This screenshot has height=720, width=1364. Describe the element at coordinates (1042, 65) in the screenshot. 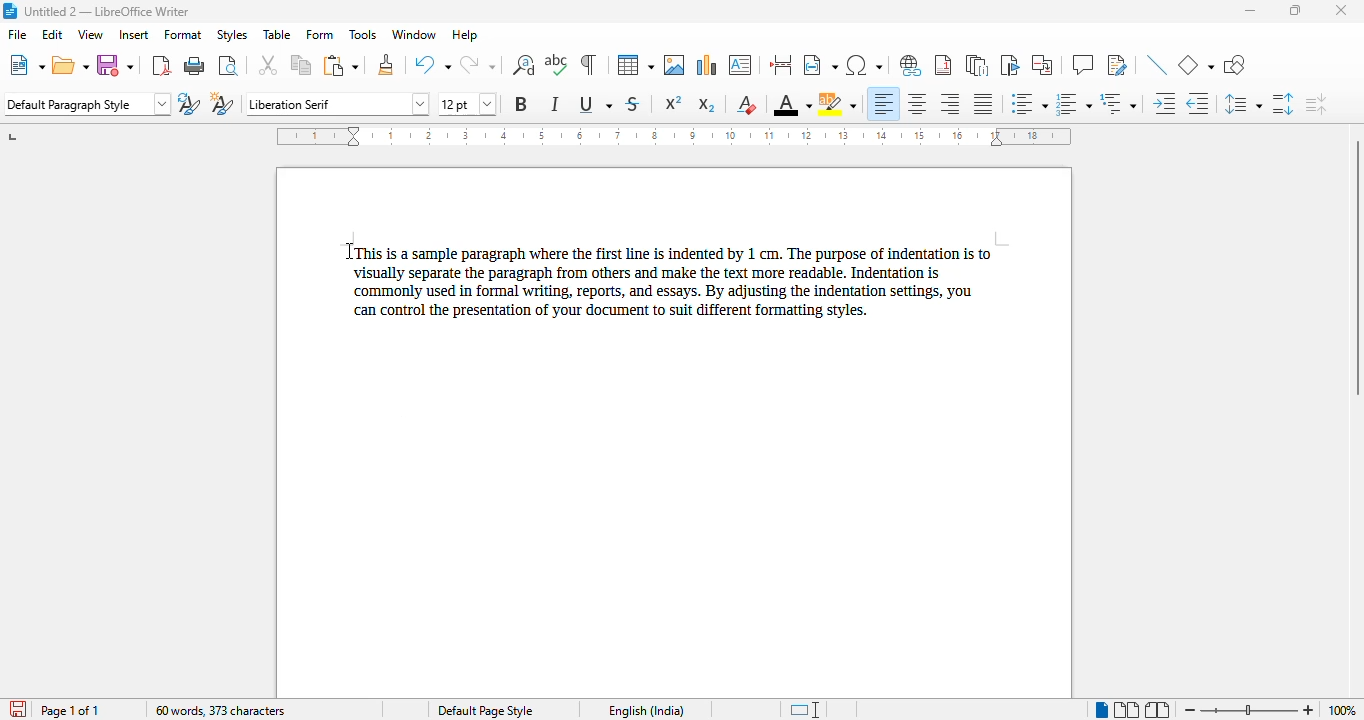

I see `insert cross-reference` at that location.